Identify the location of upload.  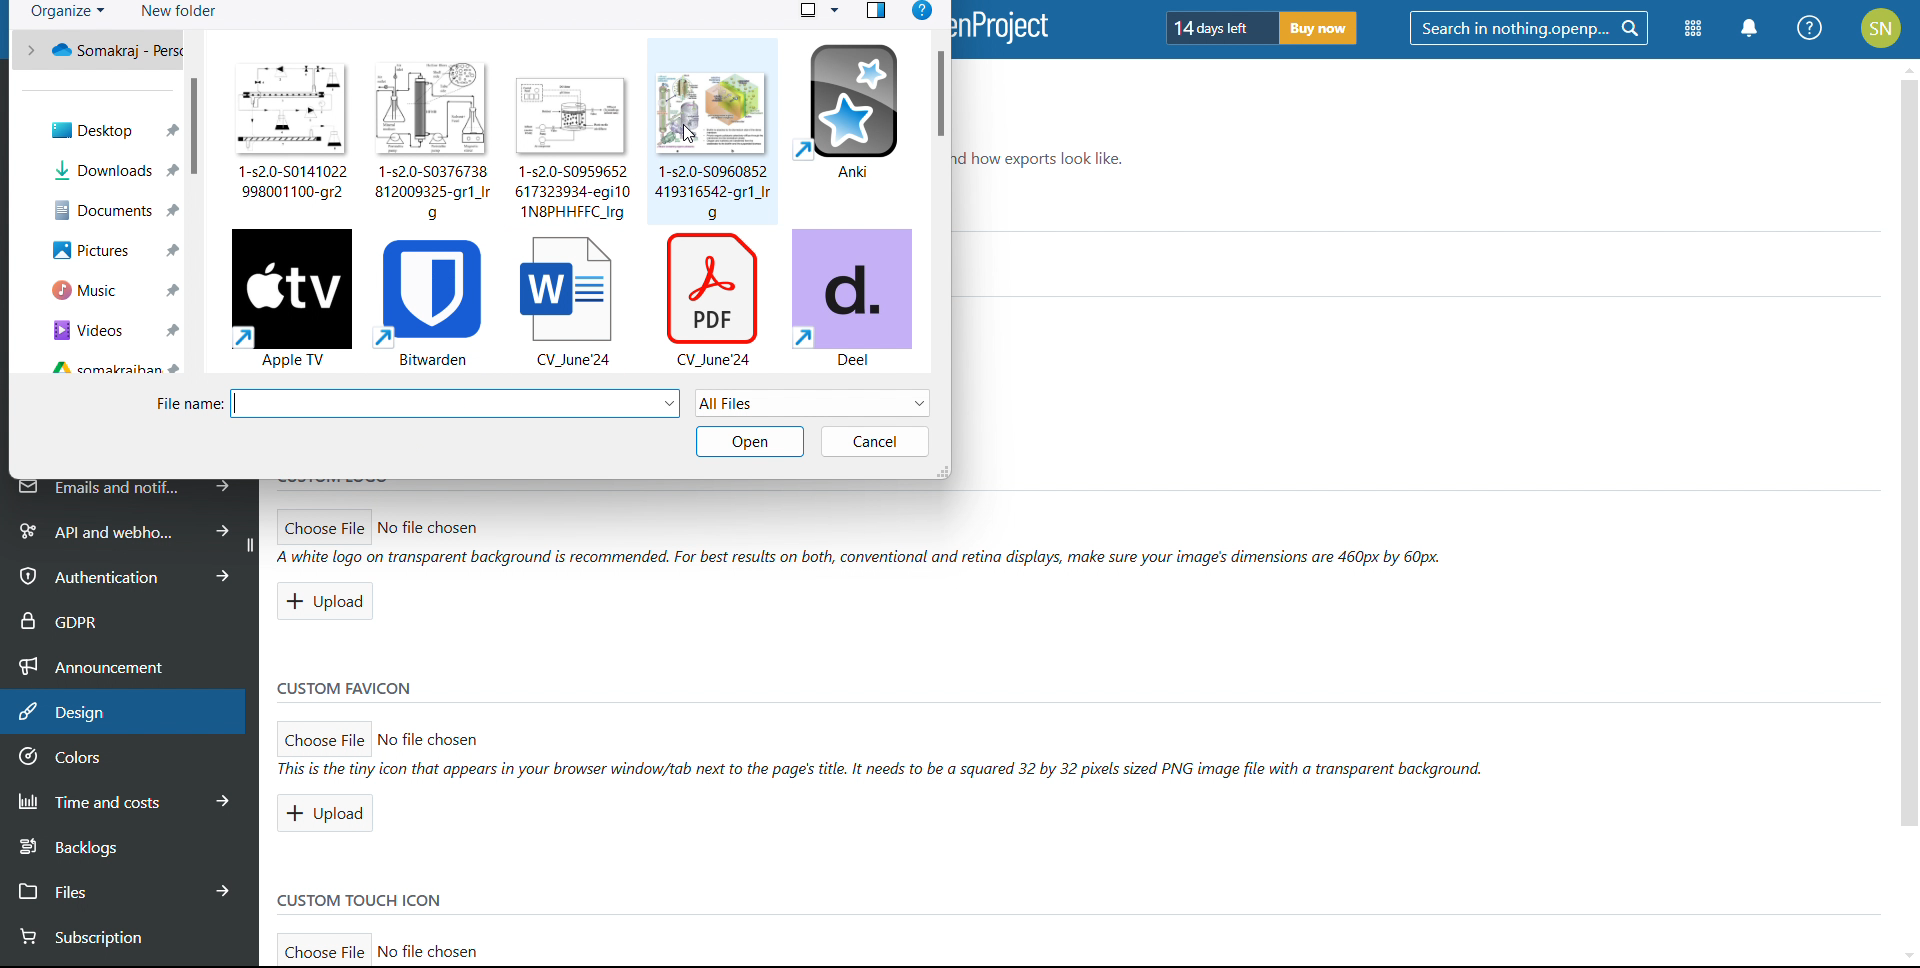
(326, 601).